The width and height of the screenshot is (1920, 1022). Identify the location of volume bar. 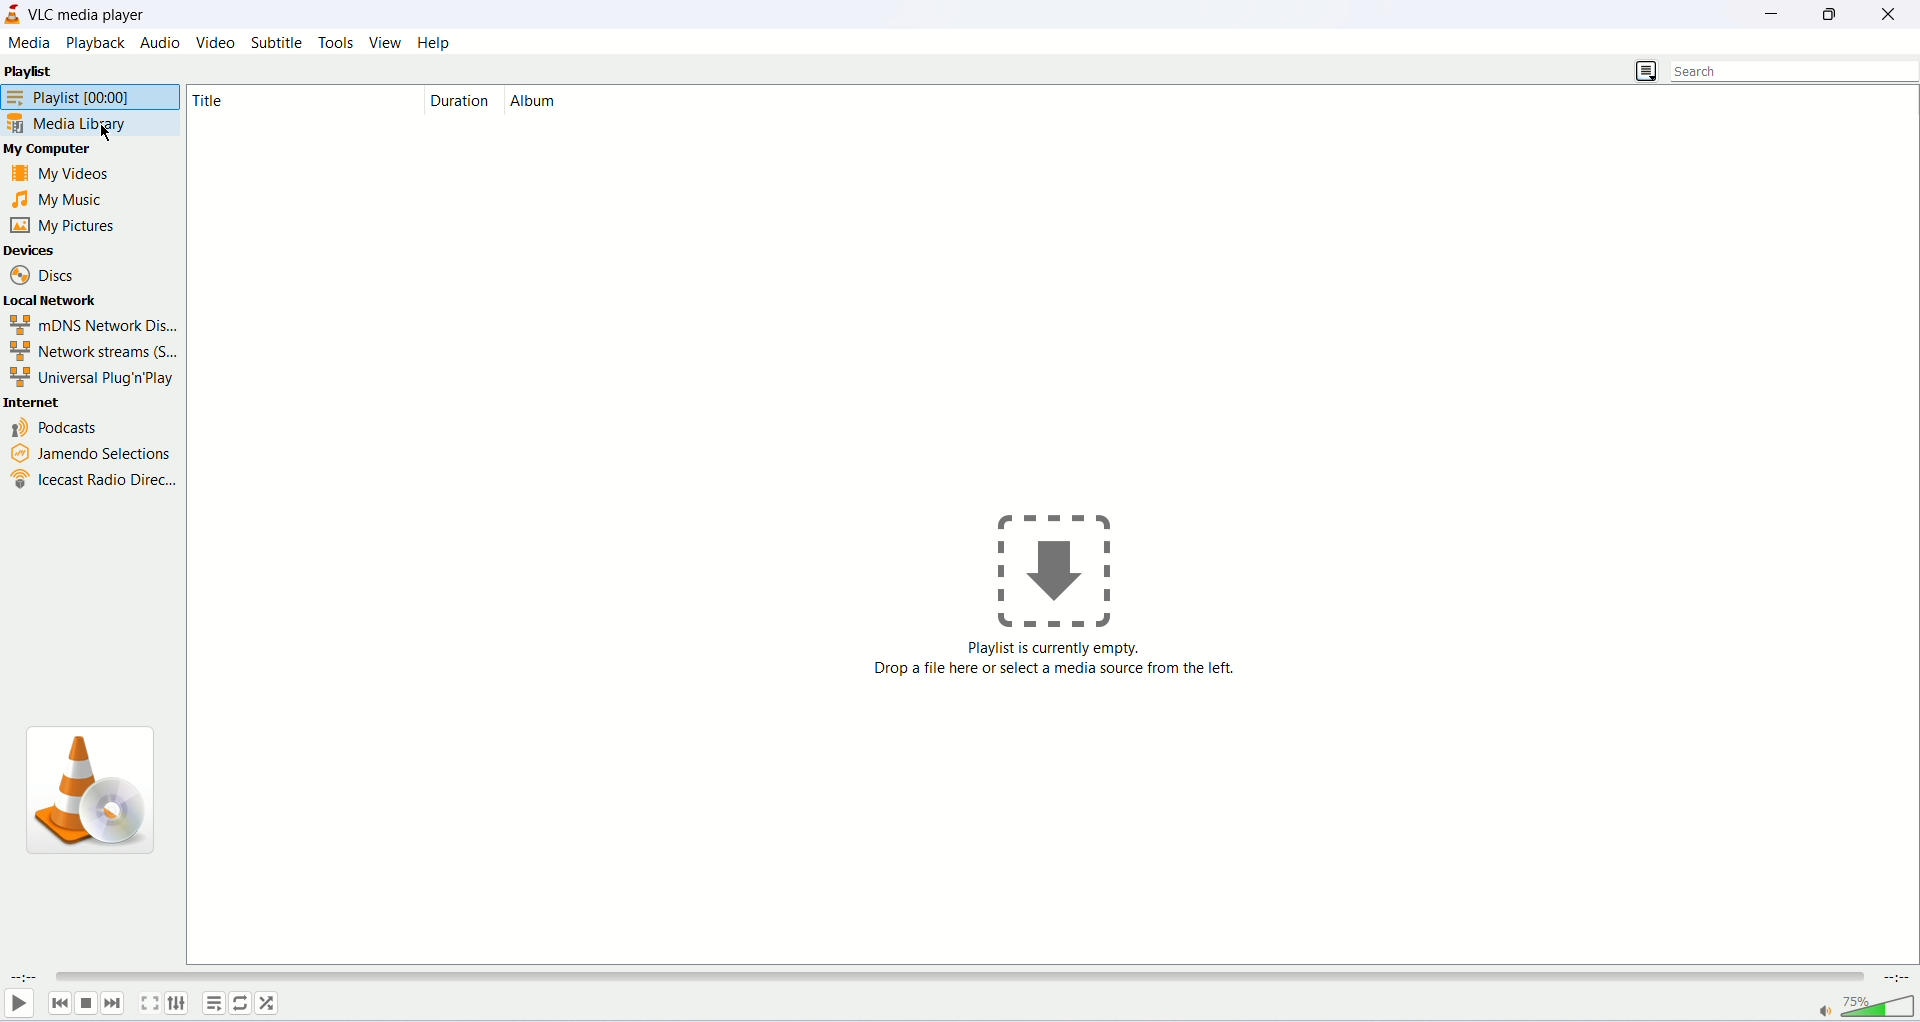
(1866, 1004).